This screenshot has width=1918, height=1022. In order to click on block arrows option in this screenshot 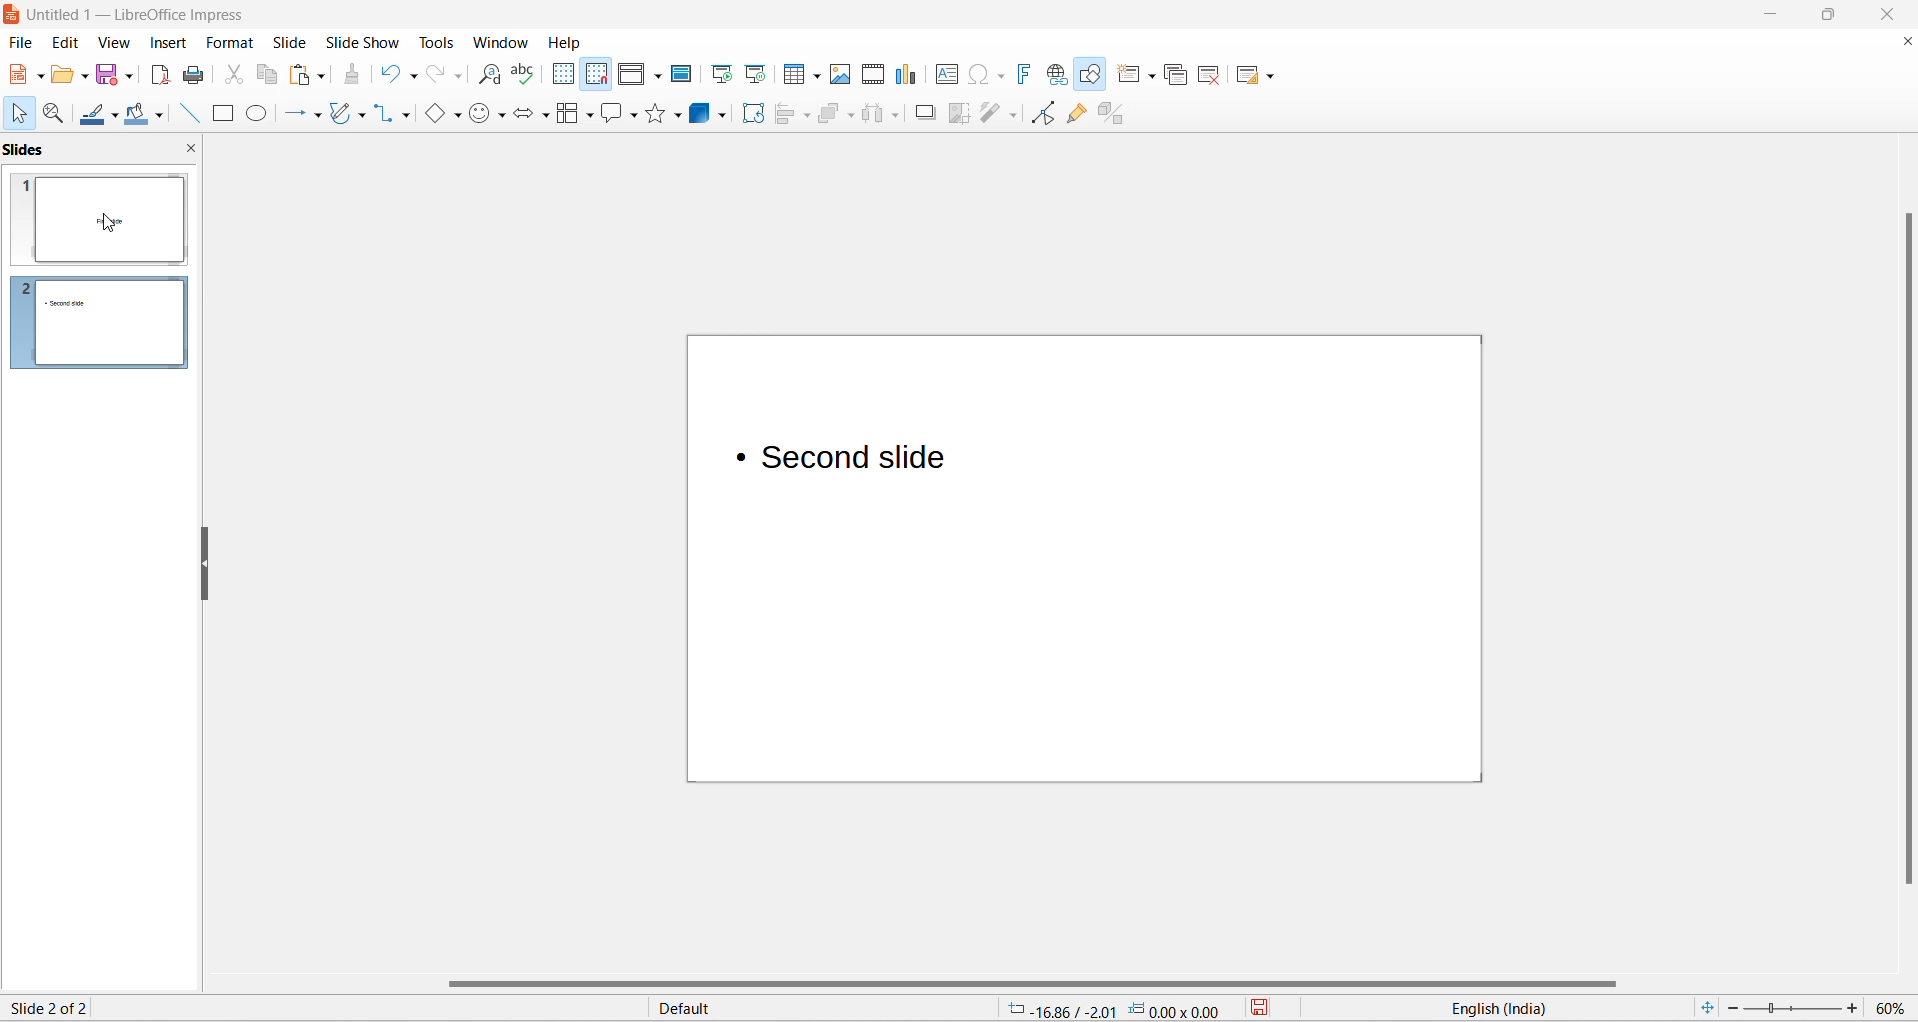, I will do `click(545, 116)`.